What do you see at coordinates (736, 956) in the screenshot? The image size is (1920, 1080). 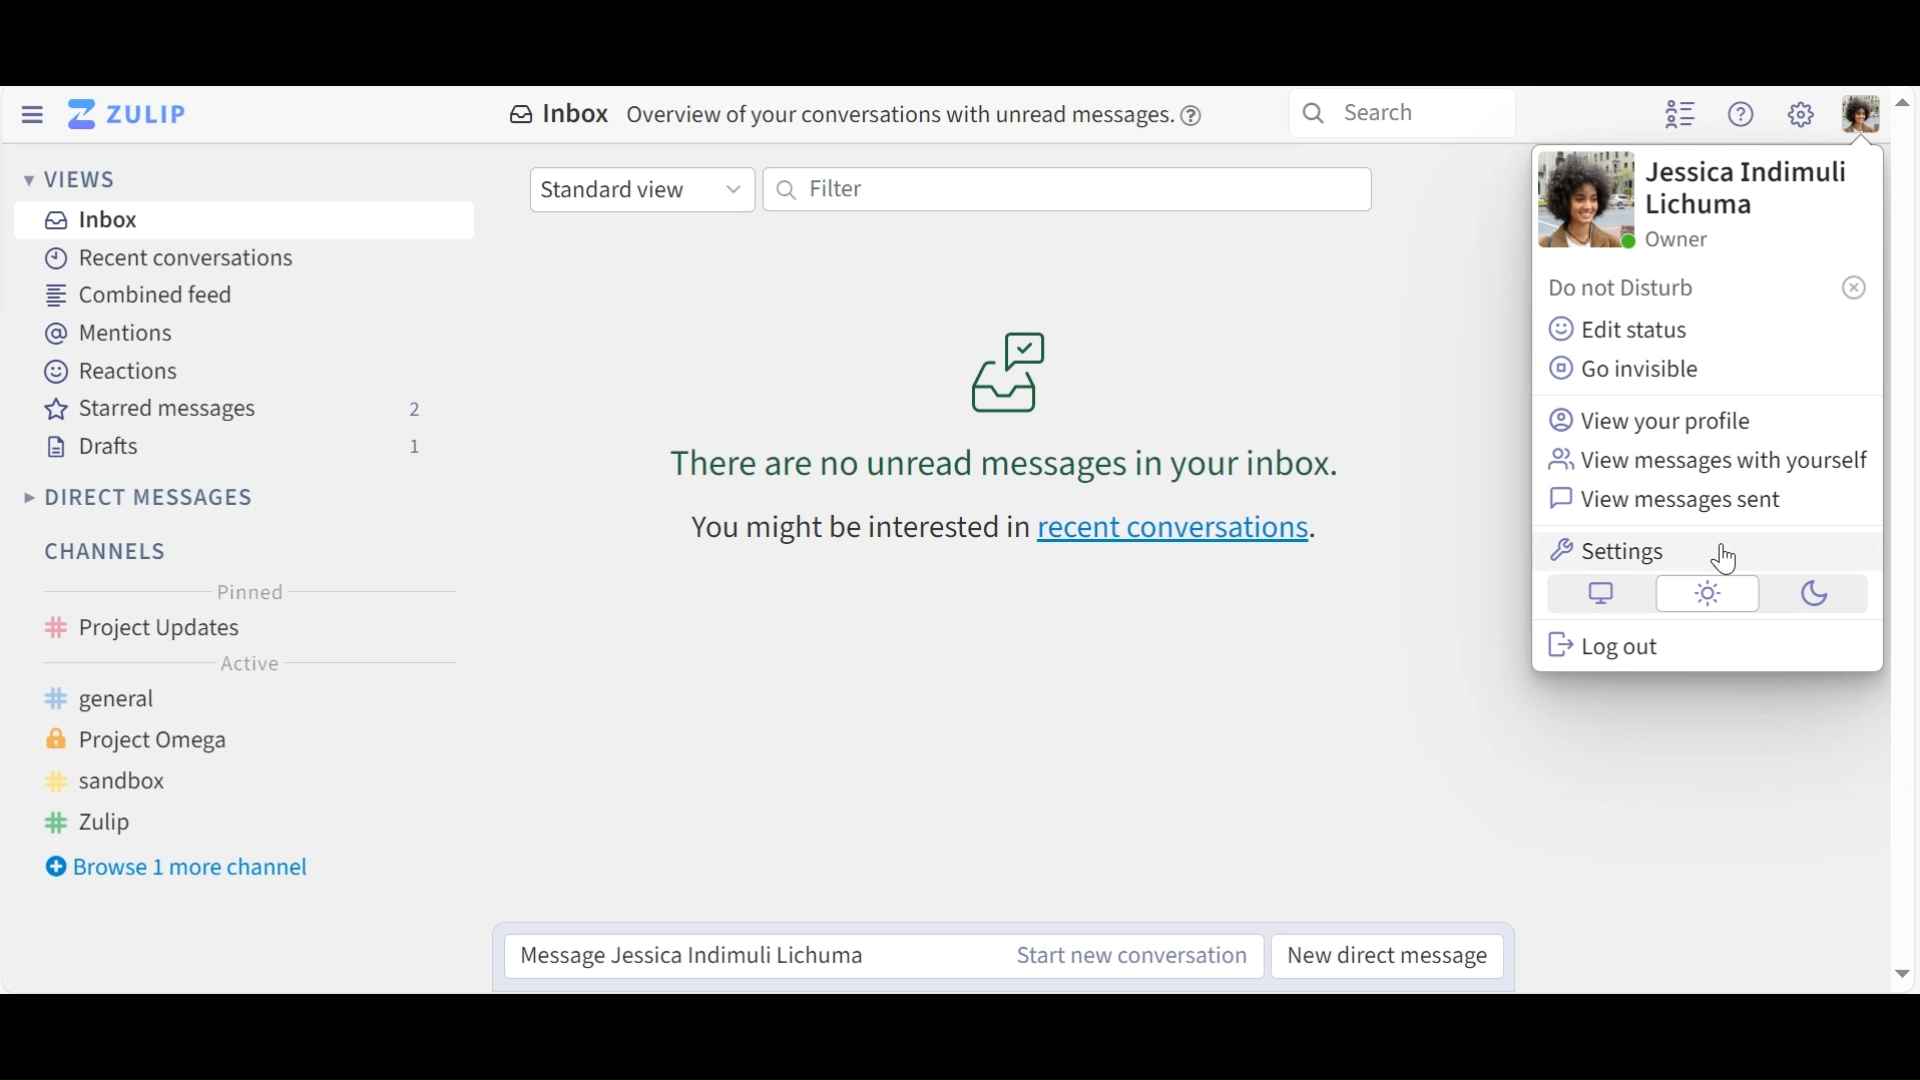 I see `Compose message` at bounding box center [736, 956].